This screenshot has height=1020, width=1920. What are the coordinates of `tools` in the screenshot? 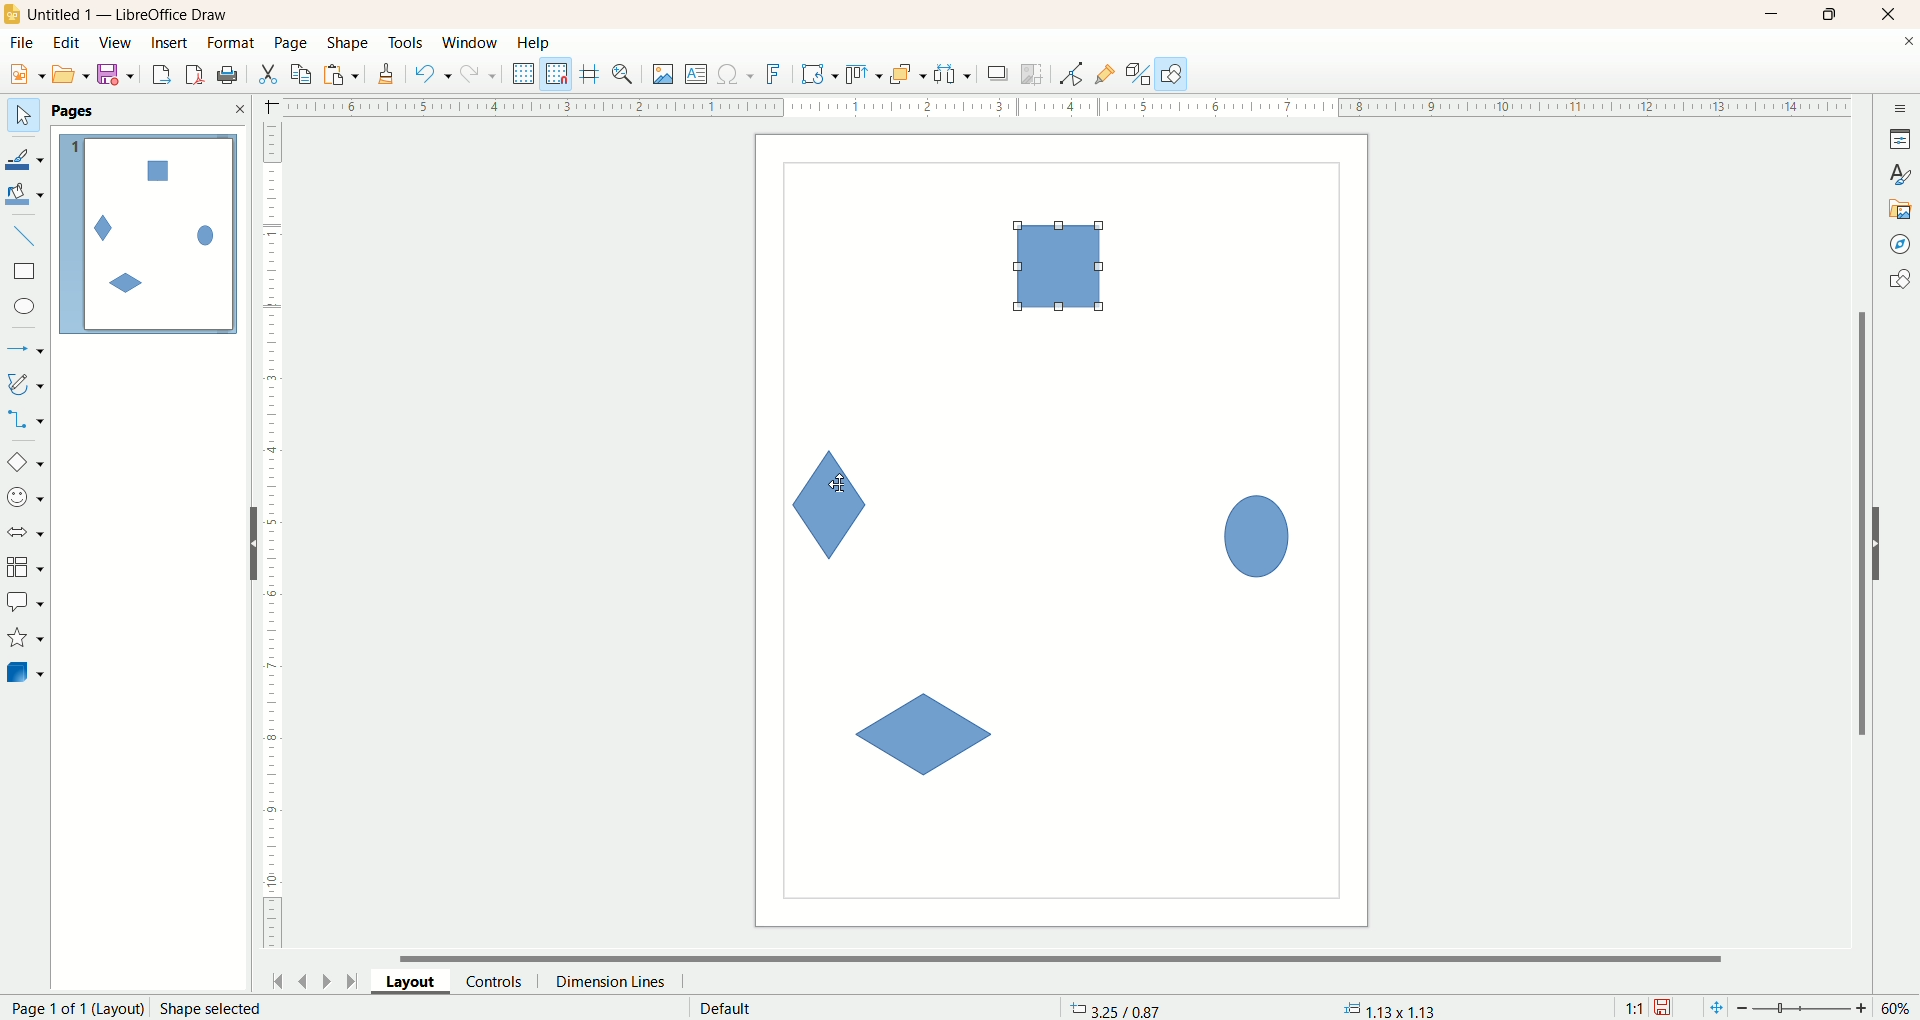 It's located at (407, 44).